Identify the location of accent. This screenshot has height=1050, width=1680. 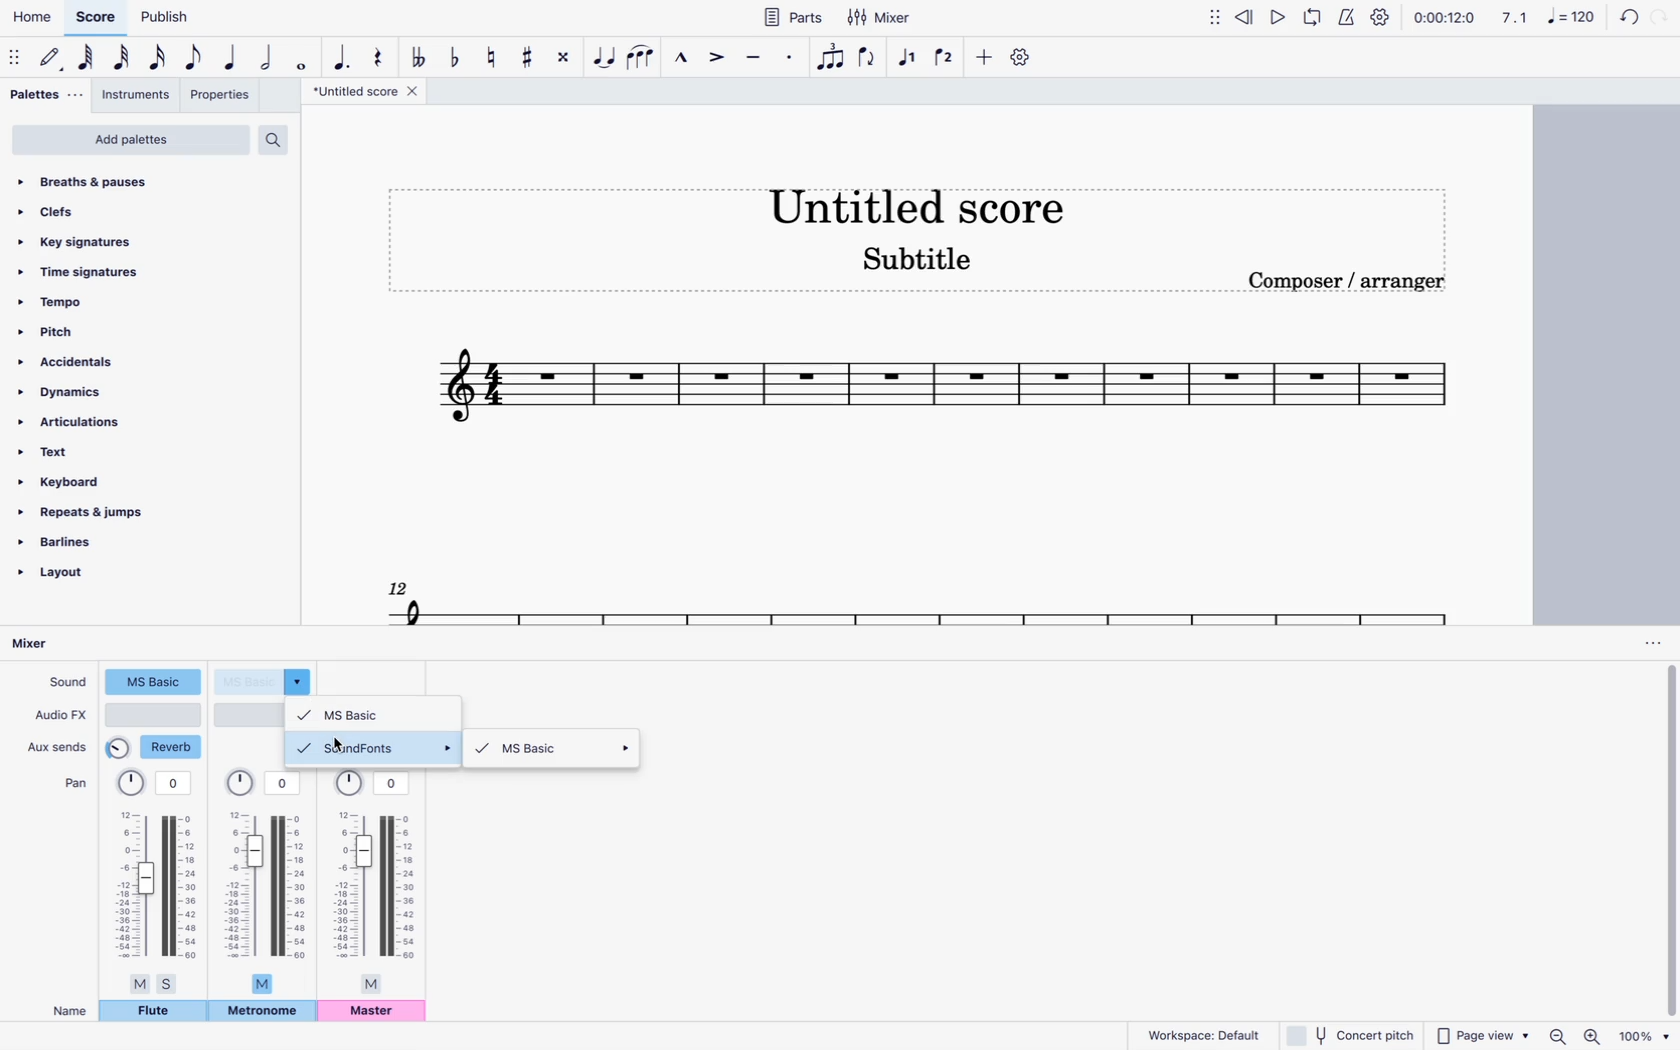
(714, 62).